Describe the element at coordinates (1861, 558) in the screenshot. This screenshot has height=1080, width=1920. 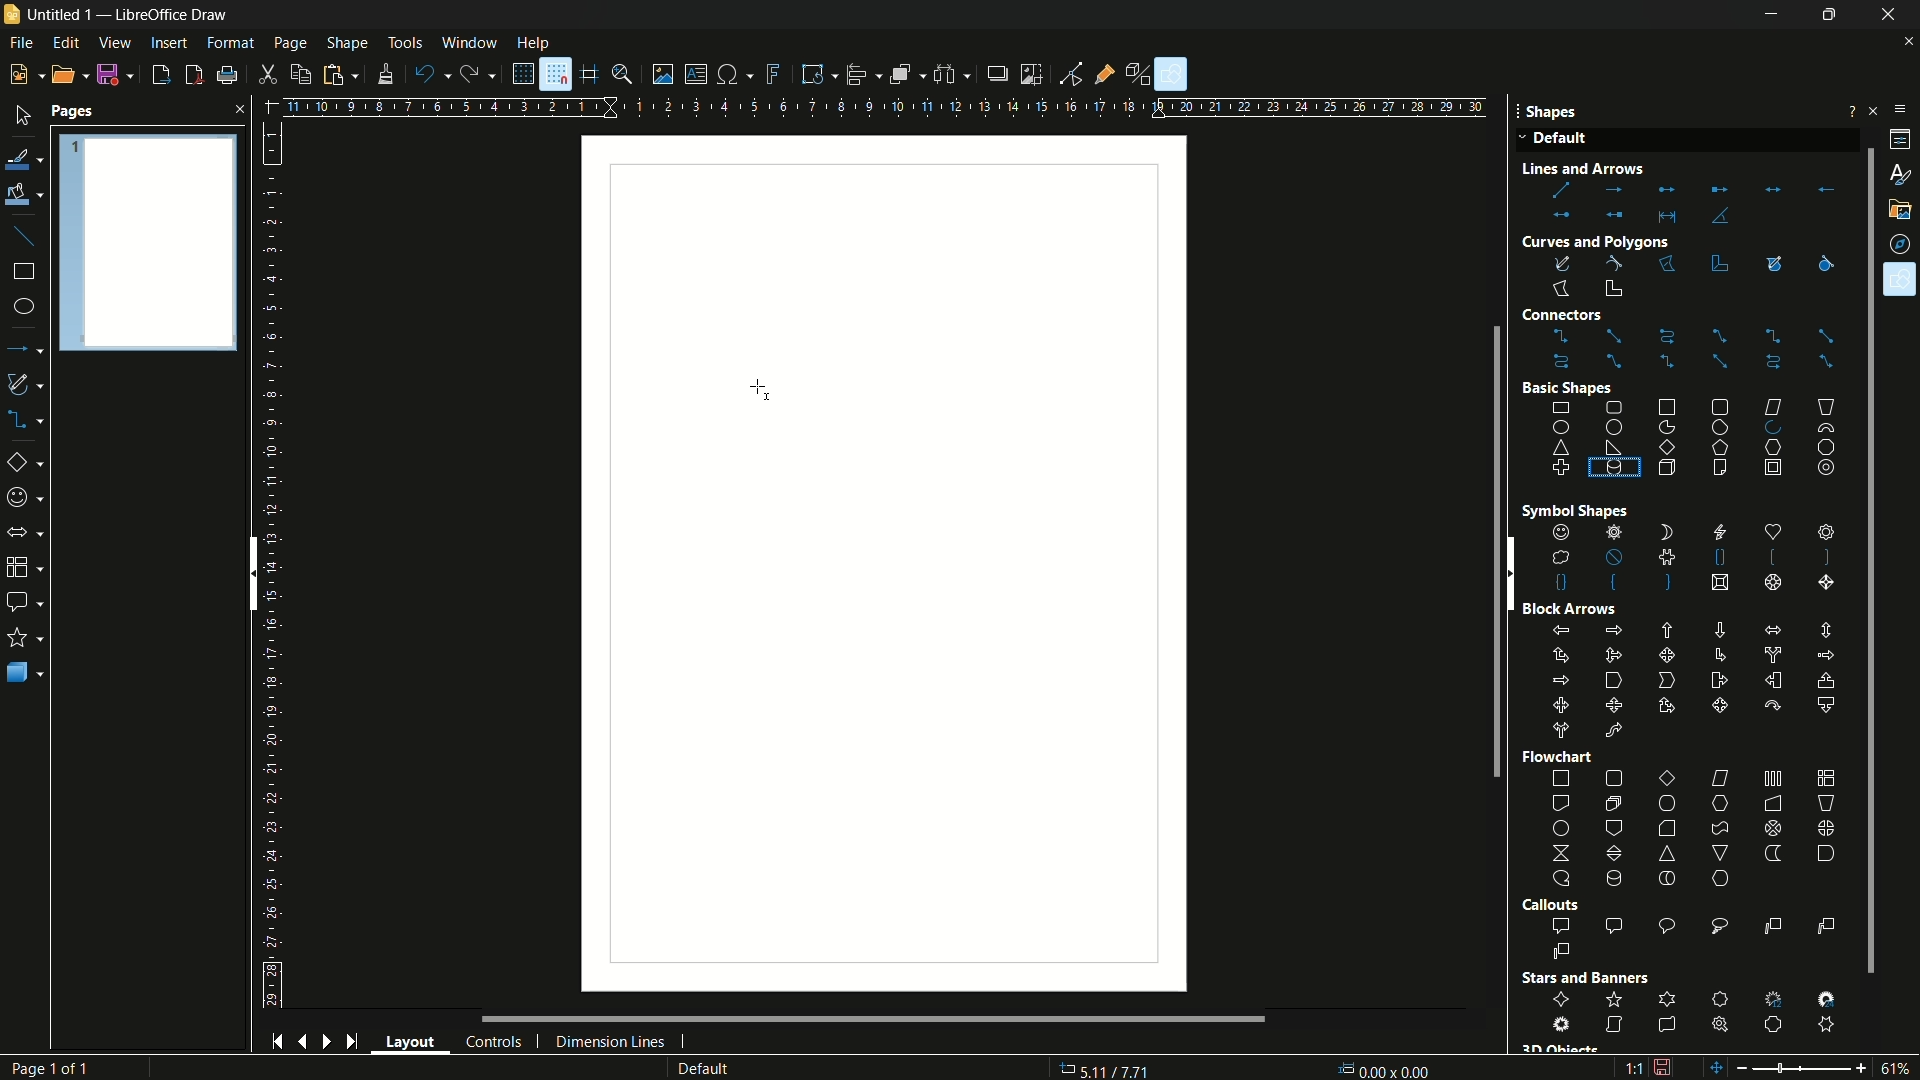
I see `scroll bar` at that location.